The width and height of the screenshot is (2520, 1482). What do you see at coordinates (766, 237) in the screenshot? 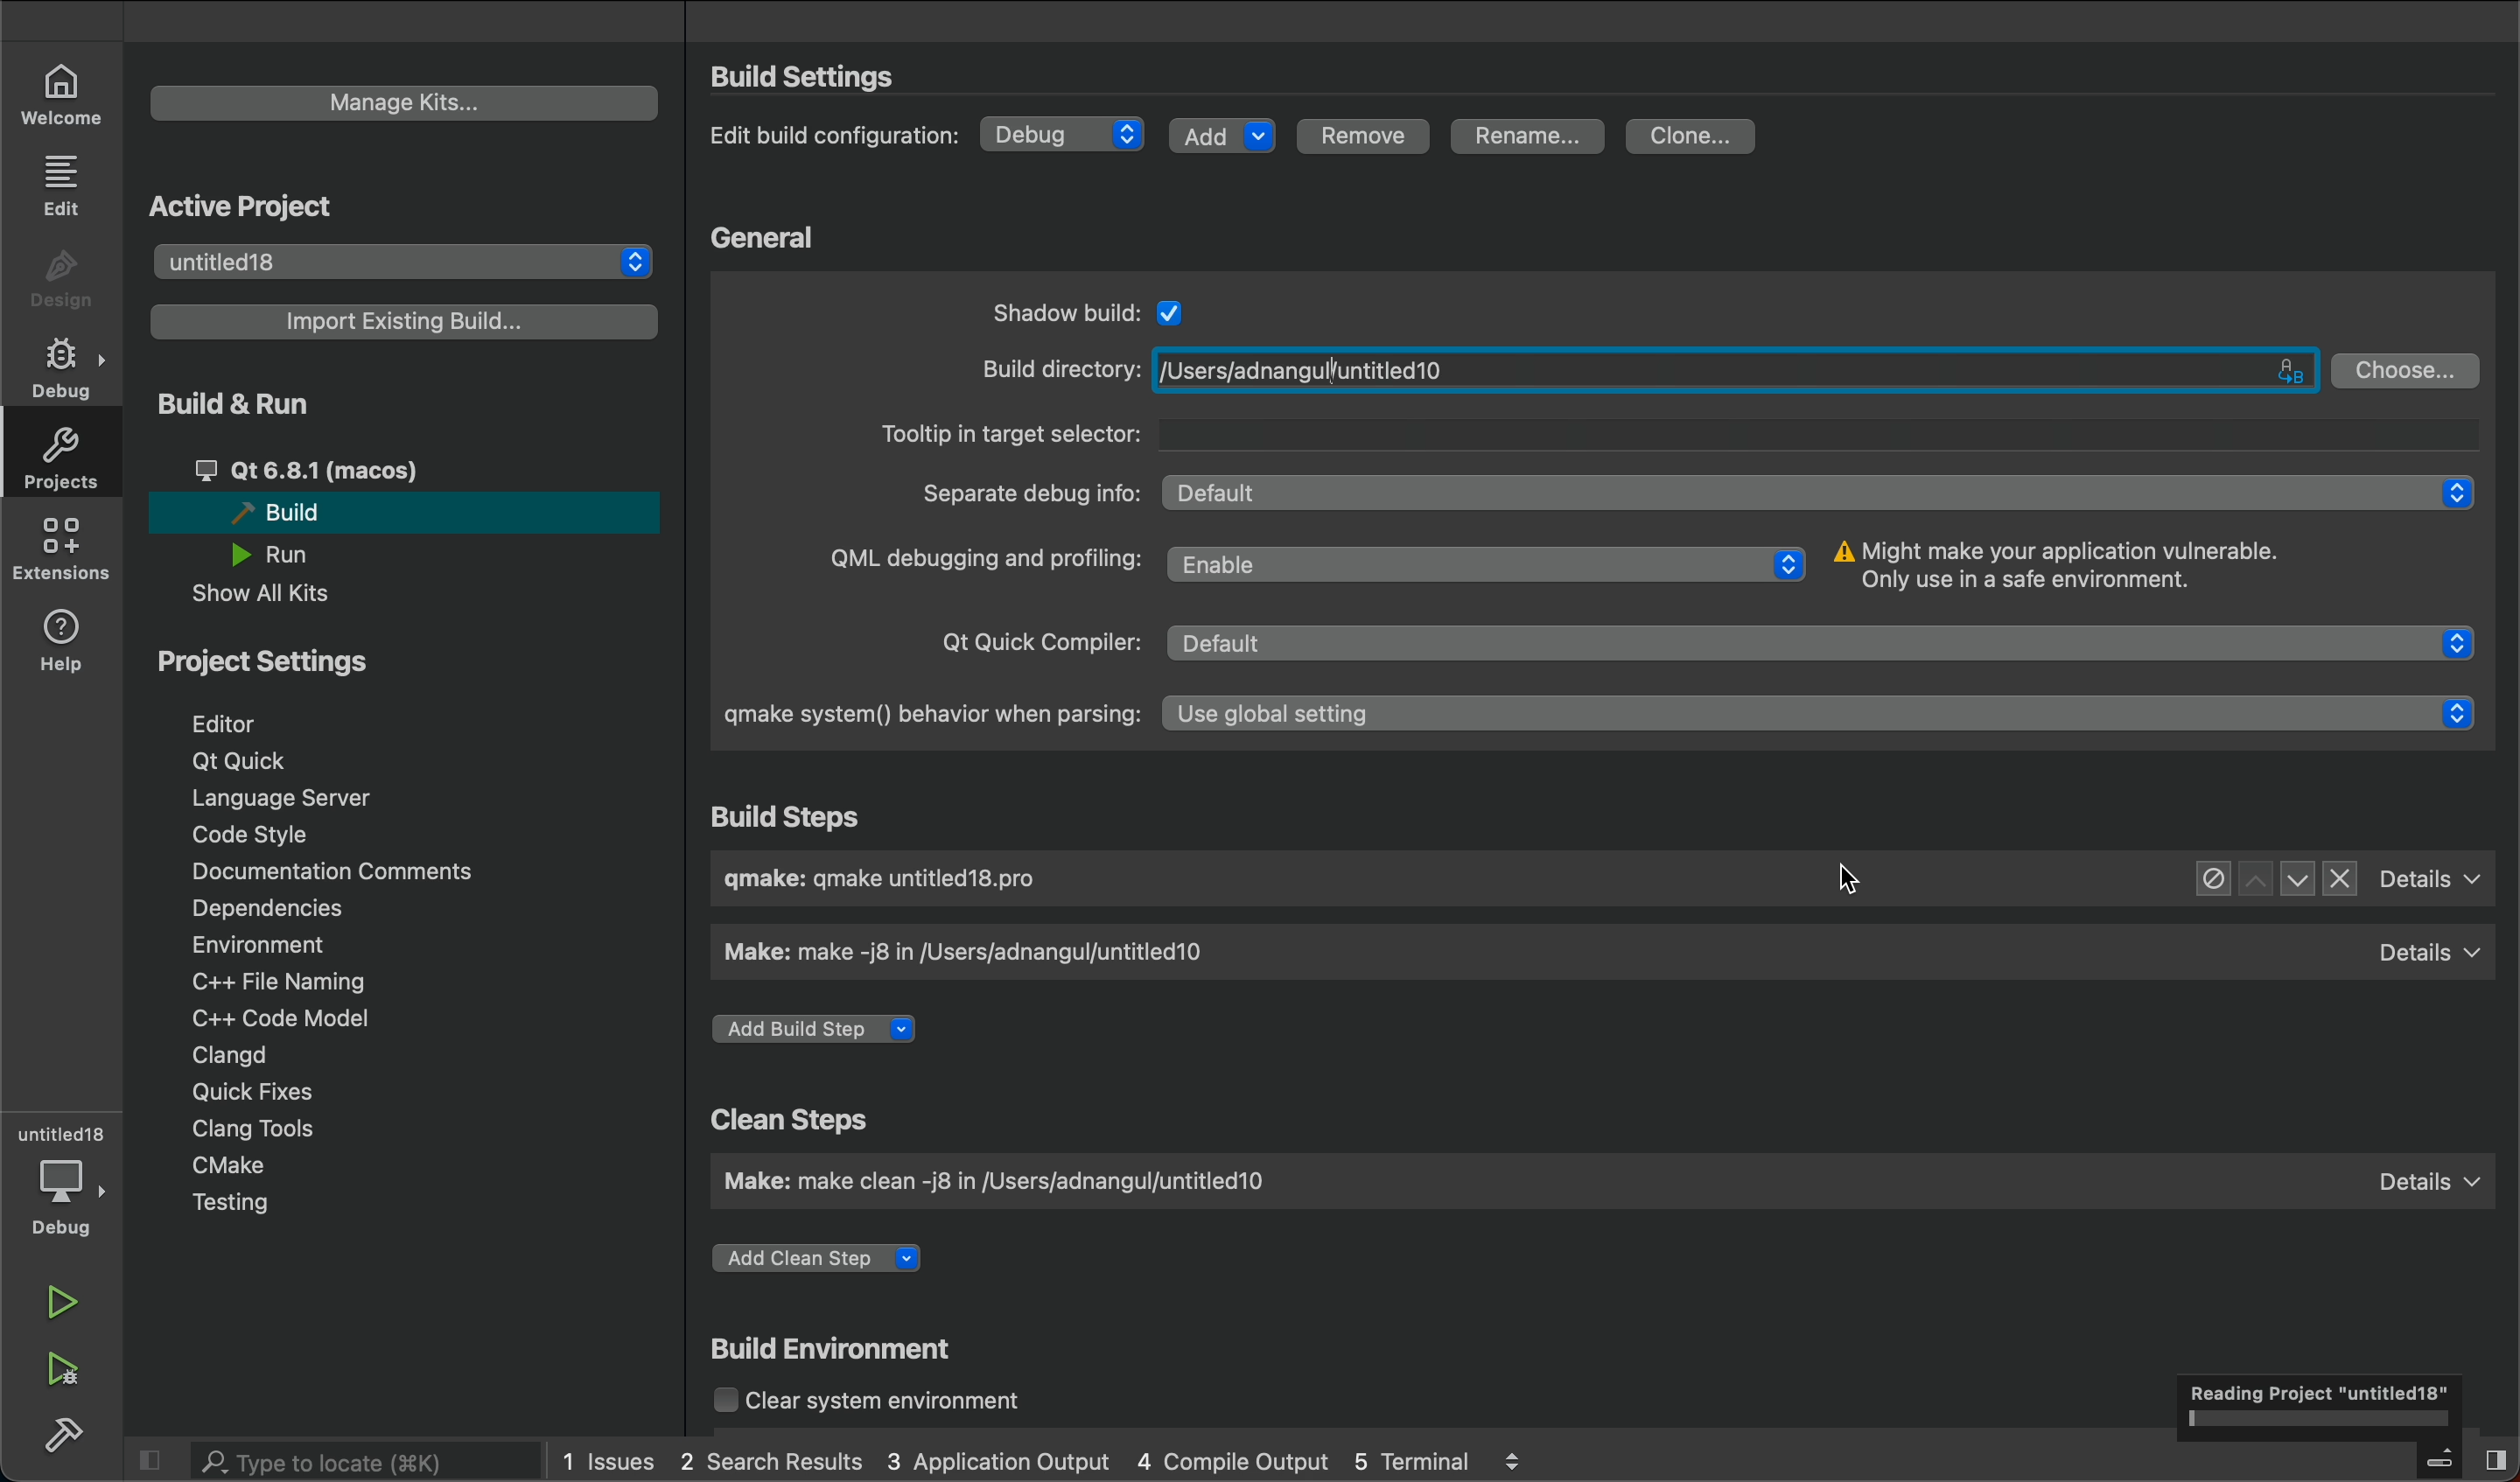
I see `general` at bounding box center [766, 237].